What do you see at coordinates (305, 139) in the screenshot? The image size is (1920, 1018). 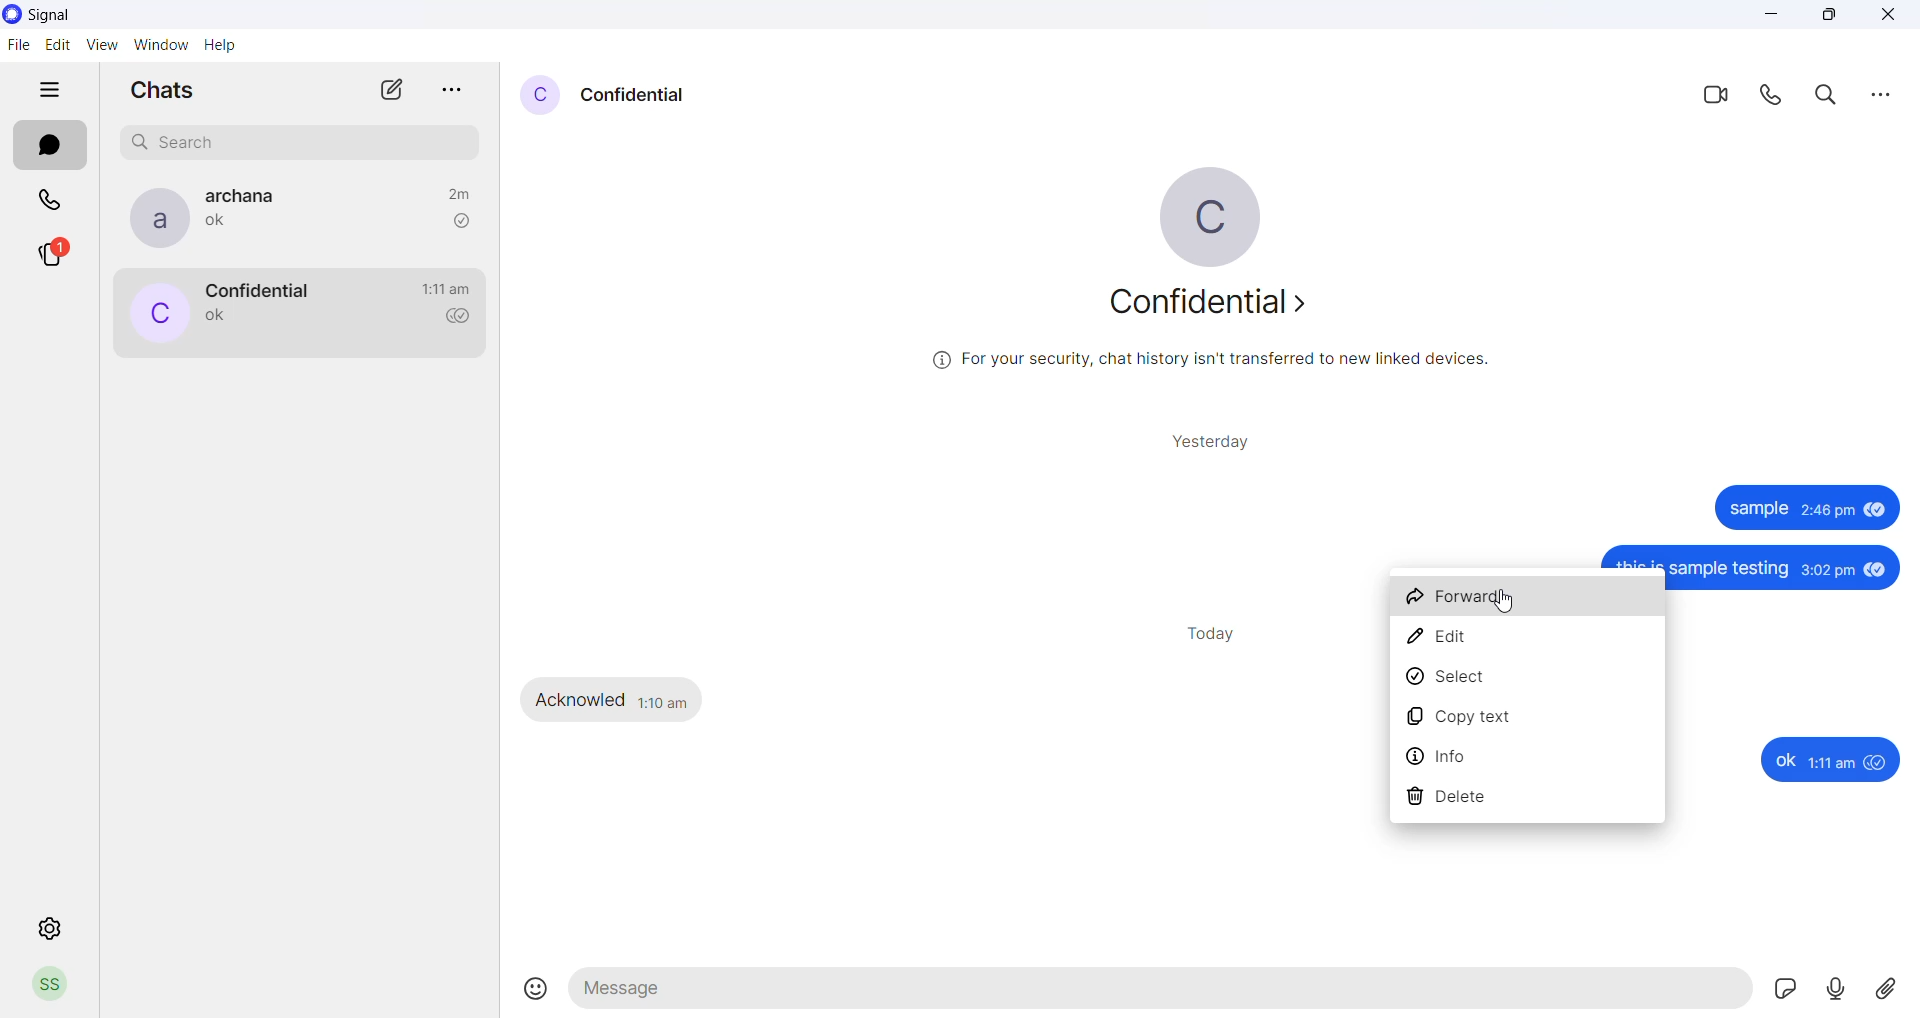 I see `search box` at bounding box center [305, 139].